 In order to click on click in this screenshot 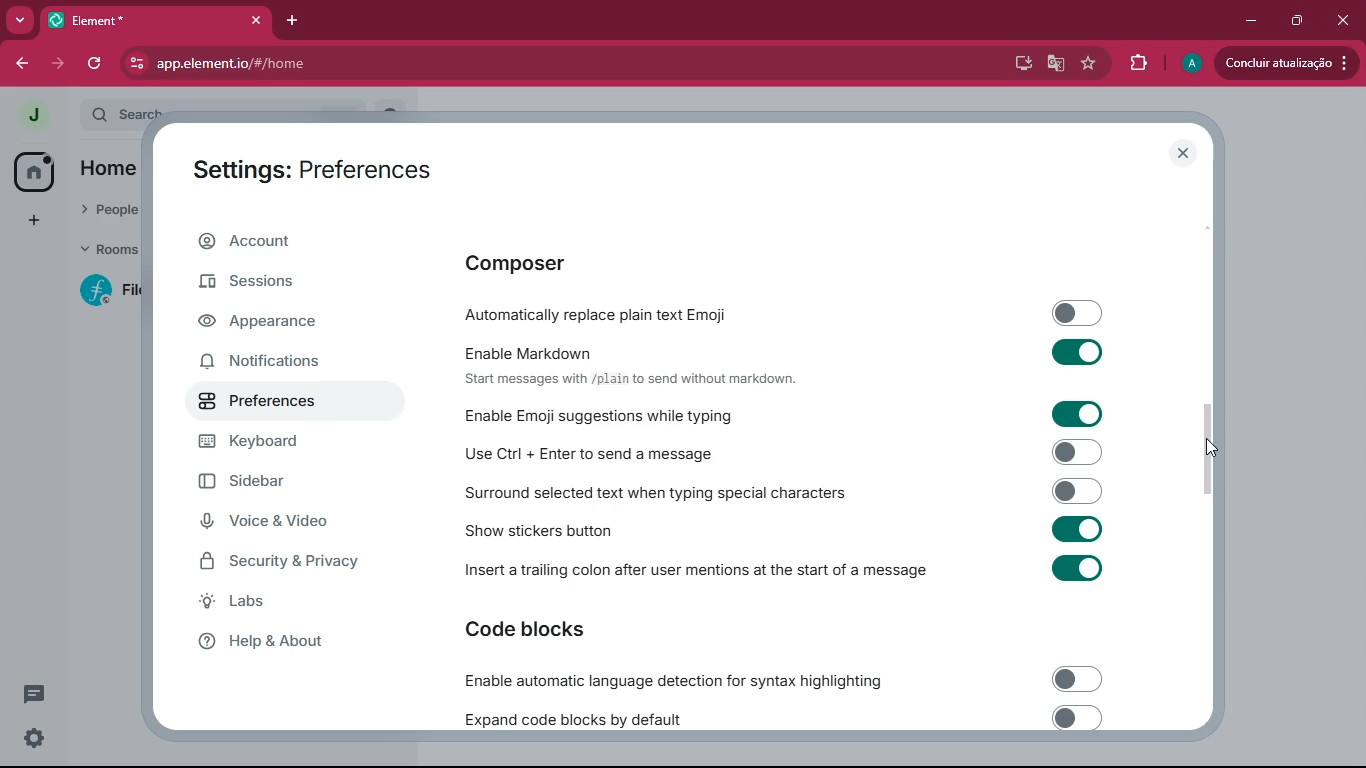, I will do `click(1346, 22)`.